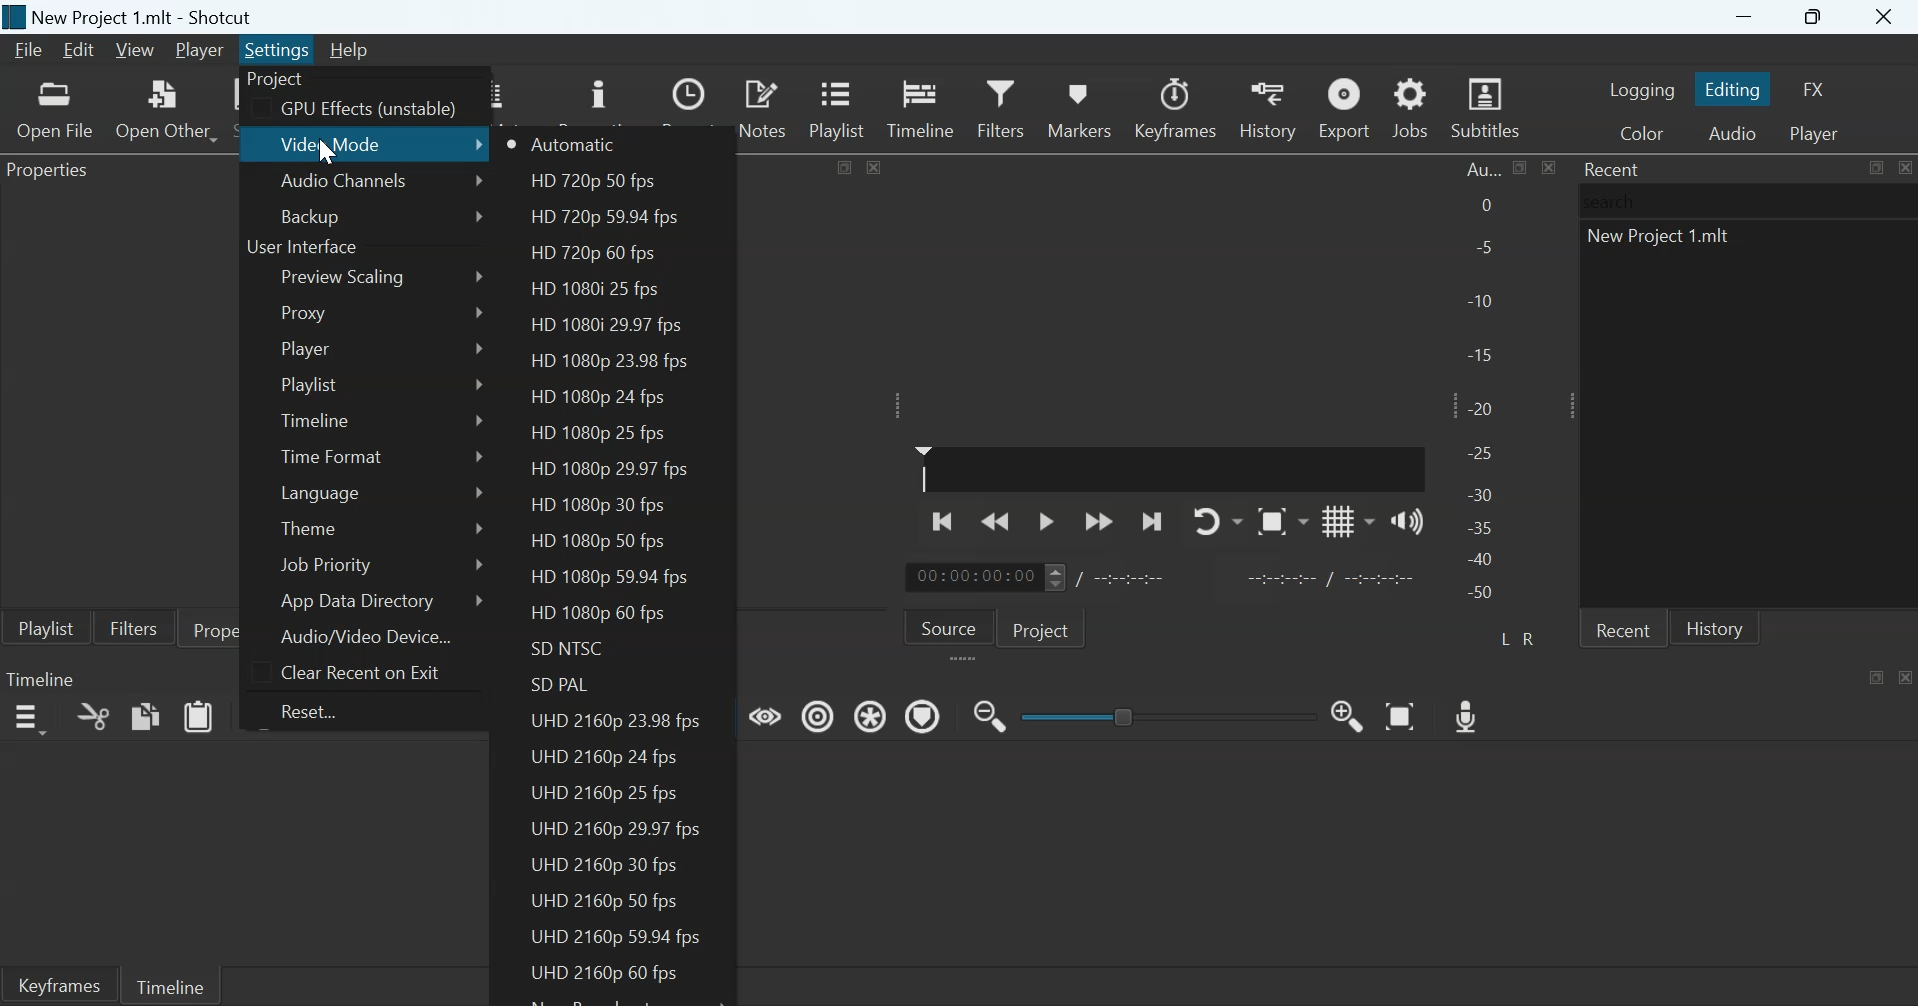 The width and height of the screenshot is (1918, 1006). Describe the element at coordinates (1642, 89) in the screenshot. I see `Switch to the Logging layout` at that location.